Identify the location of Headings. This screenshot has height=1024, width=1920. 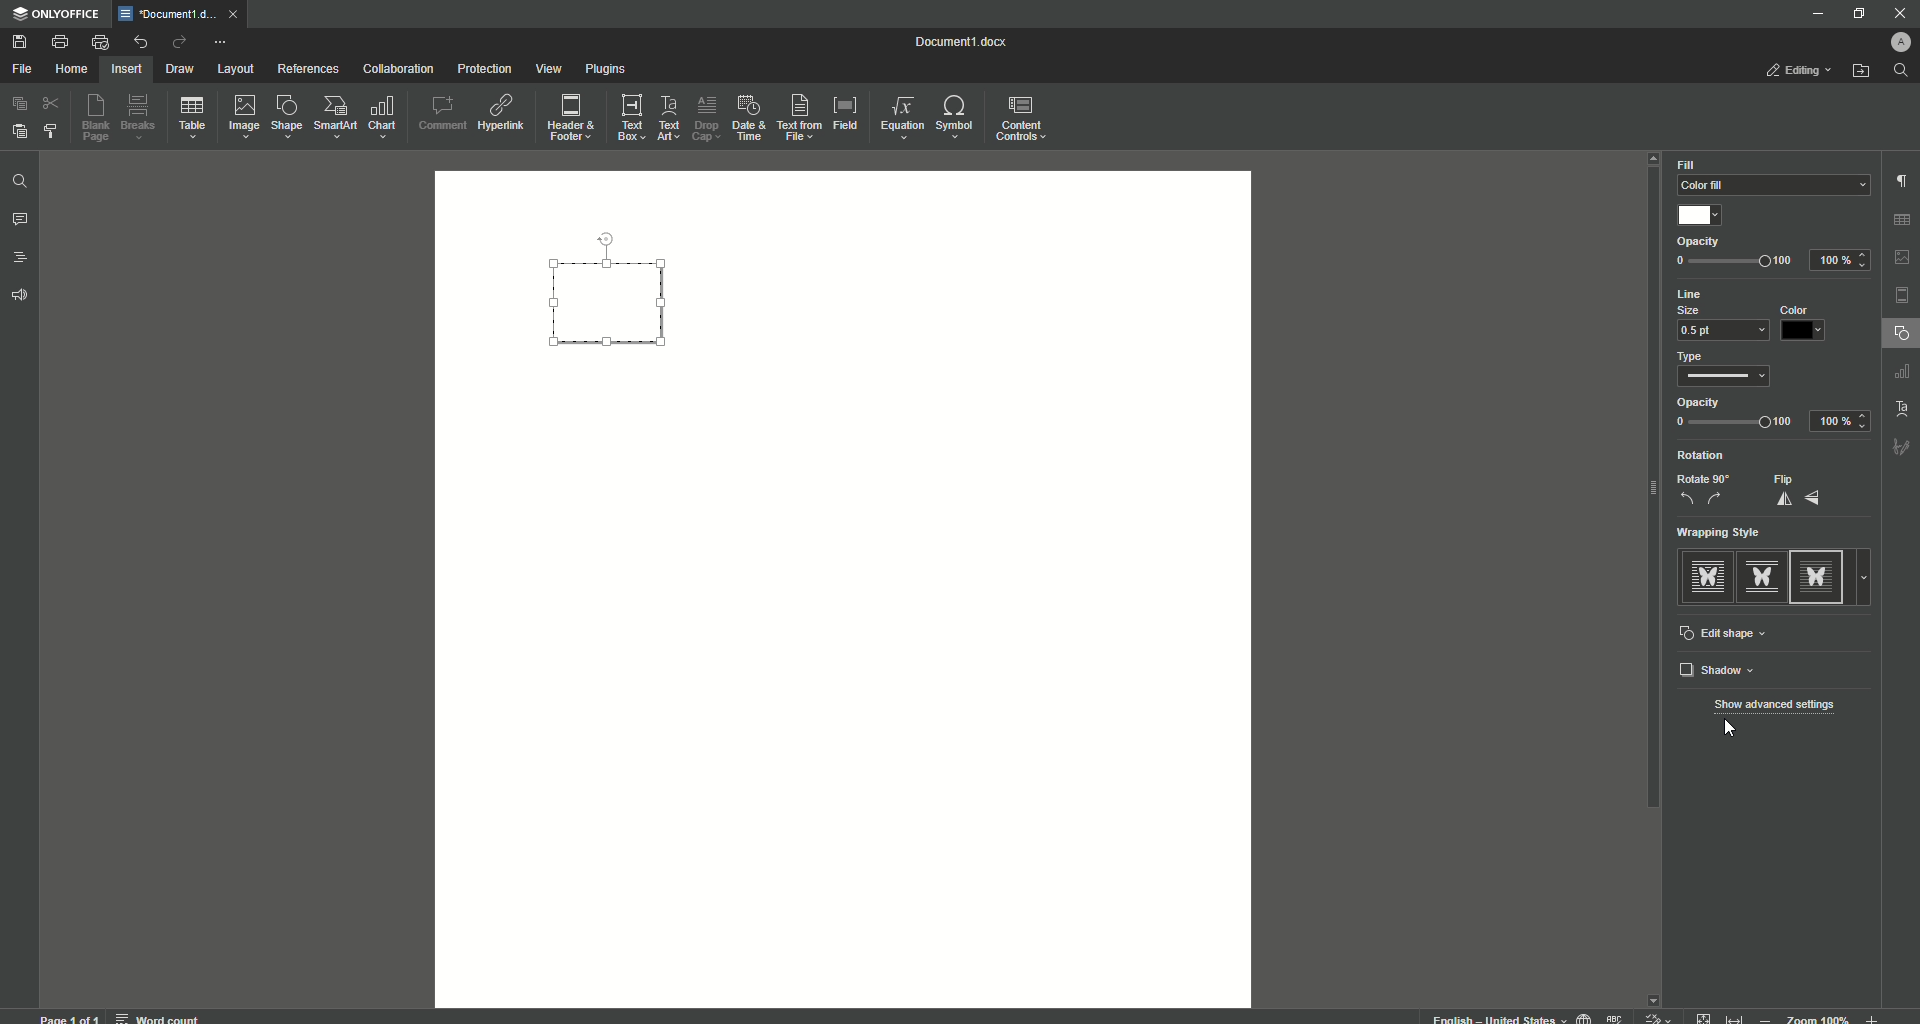
(22, 258).